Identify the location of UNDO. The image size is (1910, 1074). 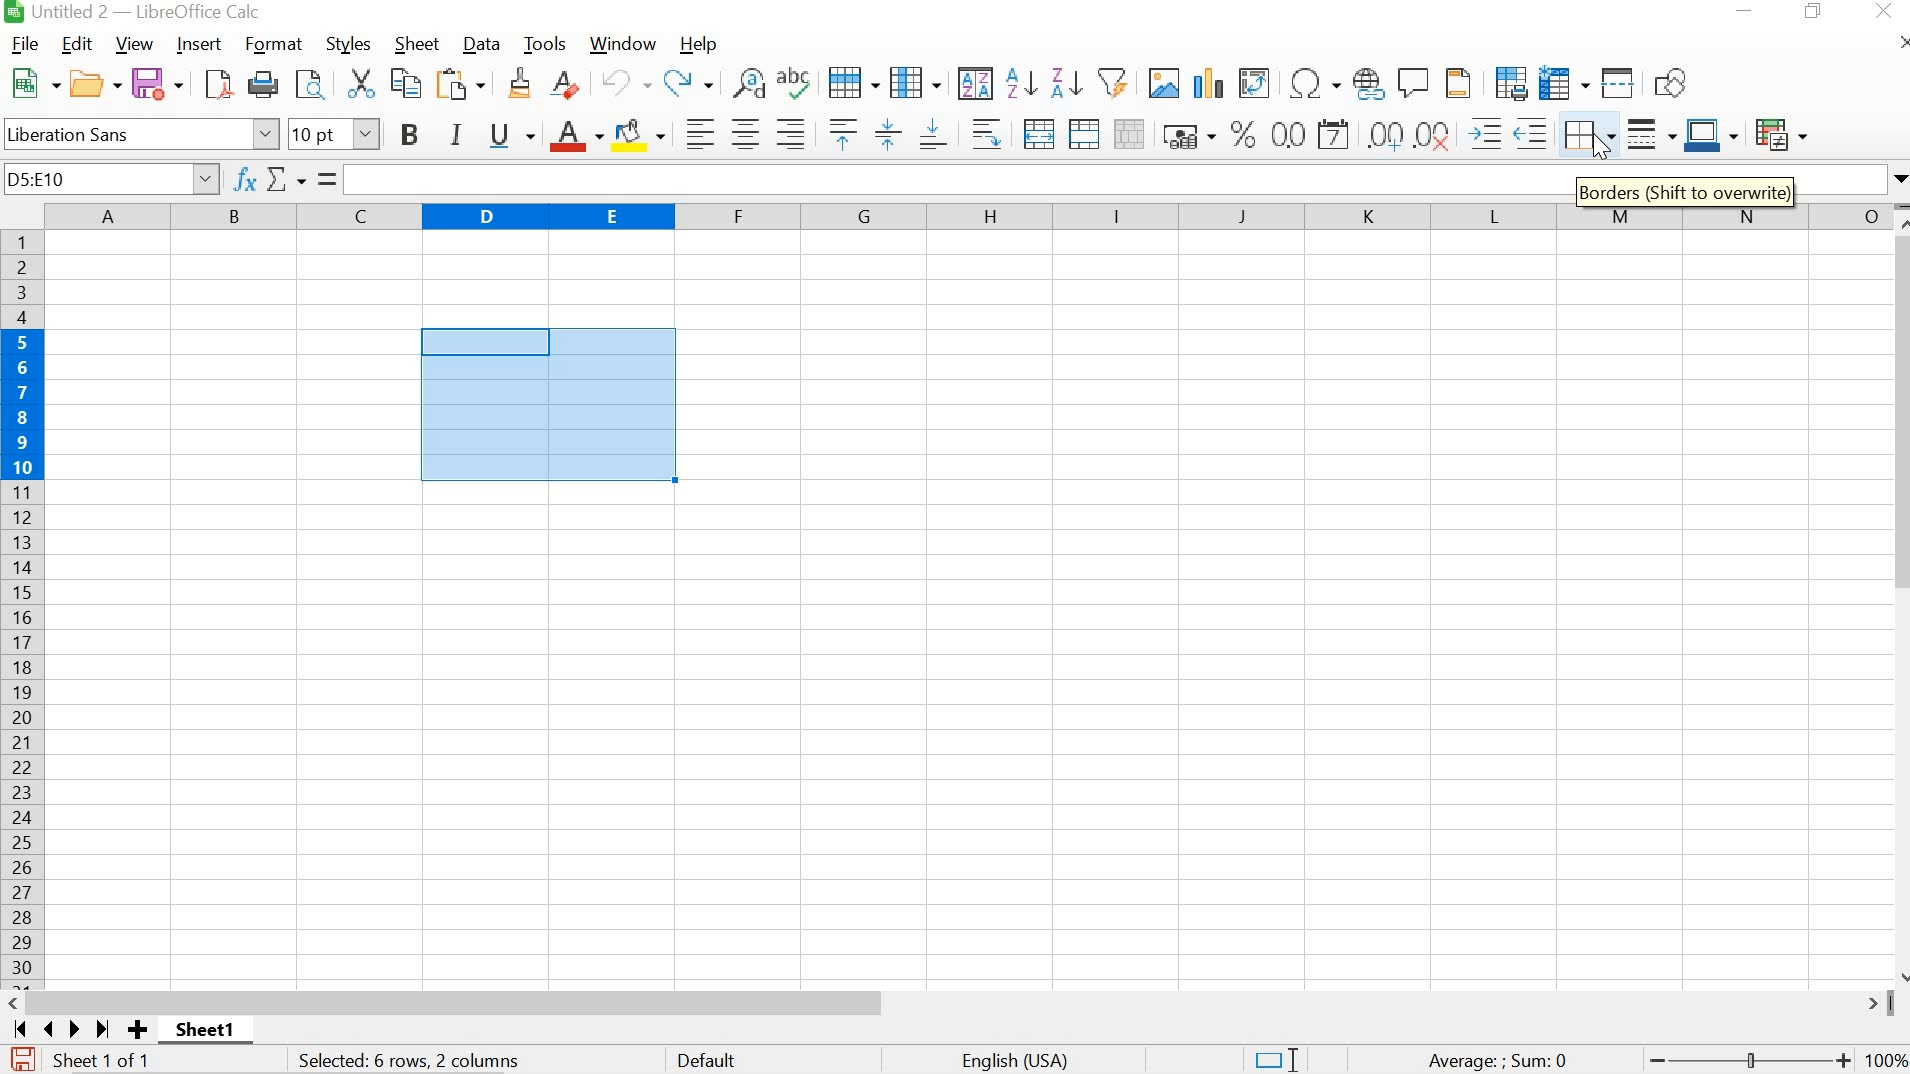
(624, 83).